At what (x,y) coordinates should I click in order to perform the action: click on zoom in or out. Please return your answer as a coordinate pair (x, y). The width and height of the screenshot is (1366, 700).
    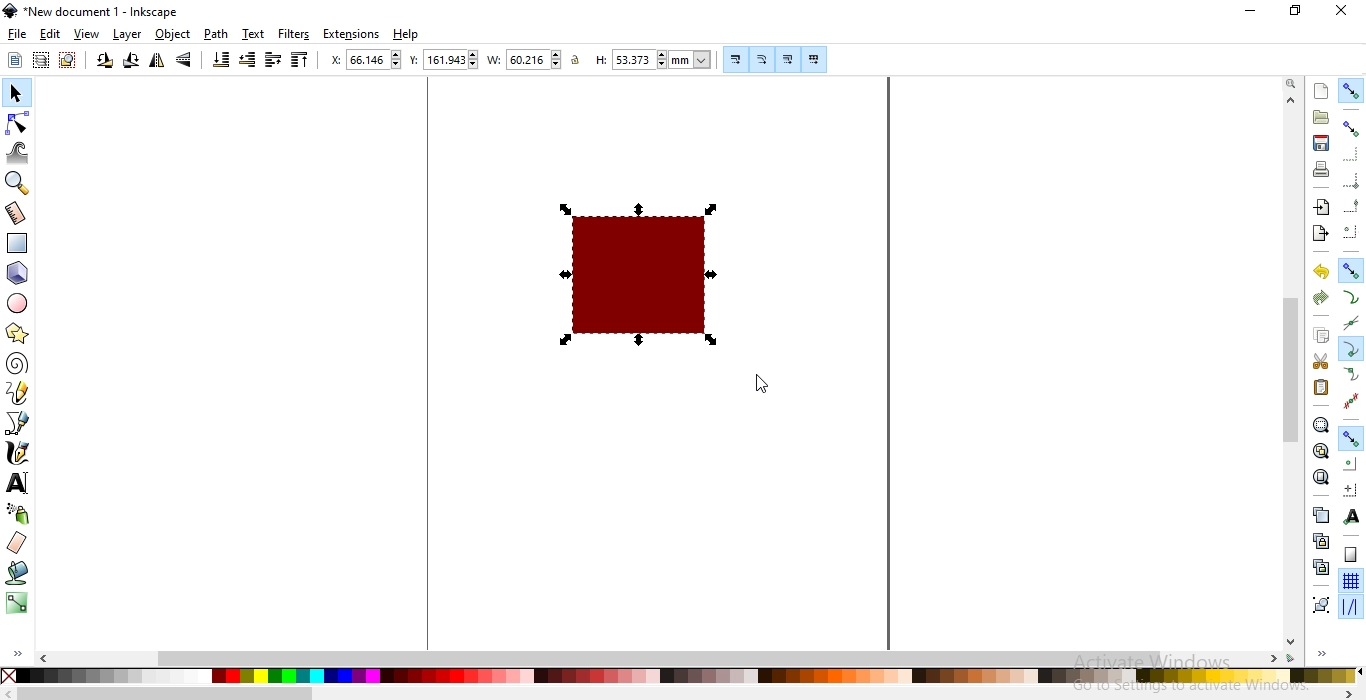
    Looking at the image, I should click on (20, 182).